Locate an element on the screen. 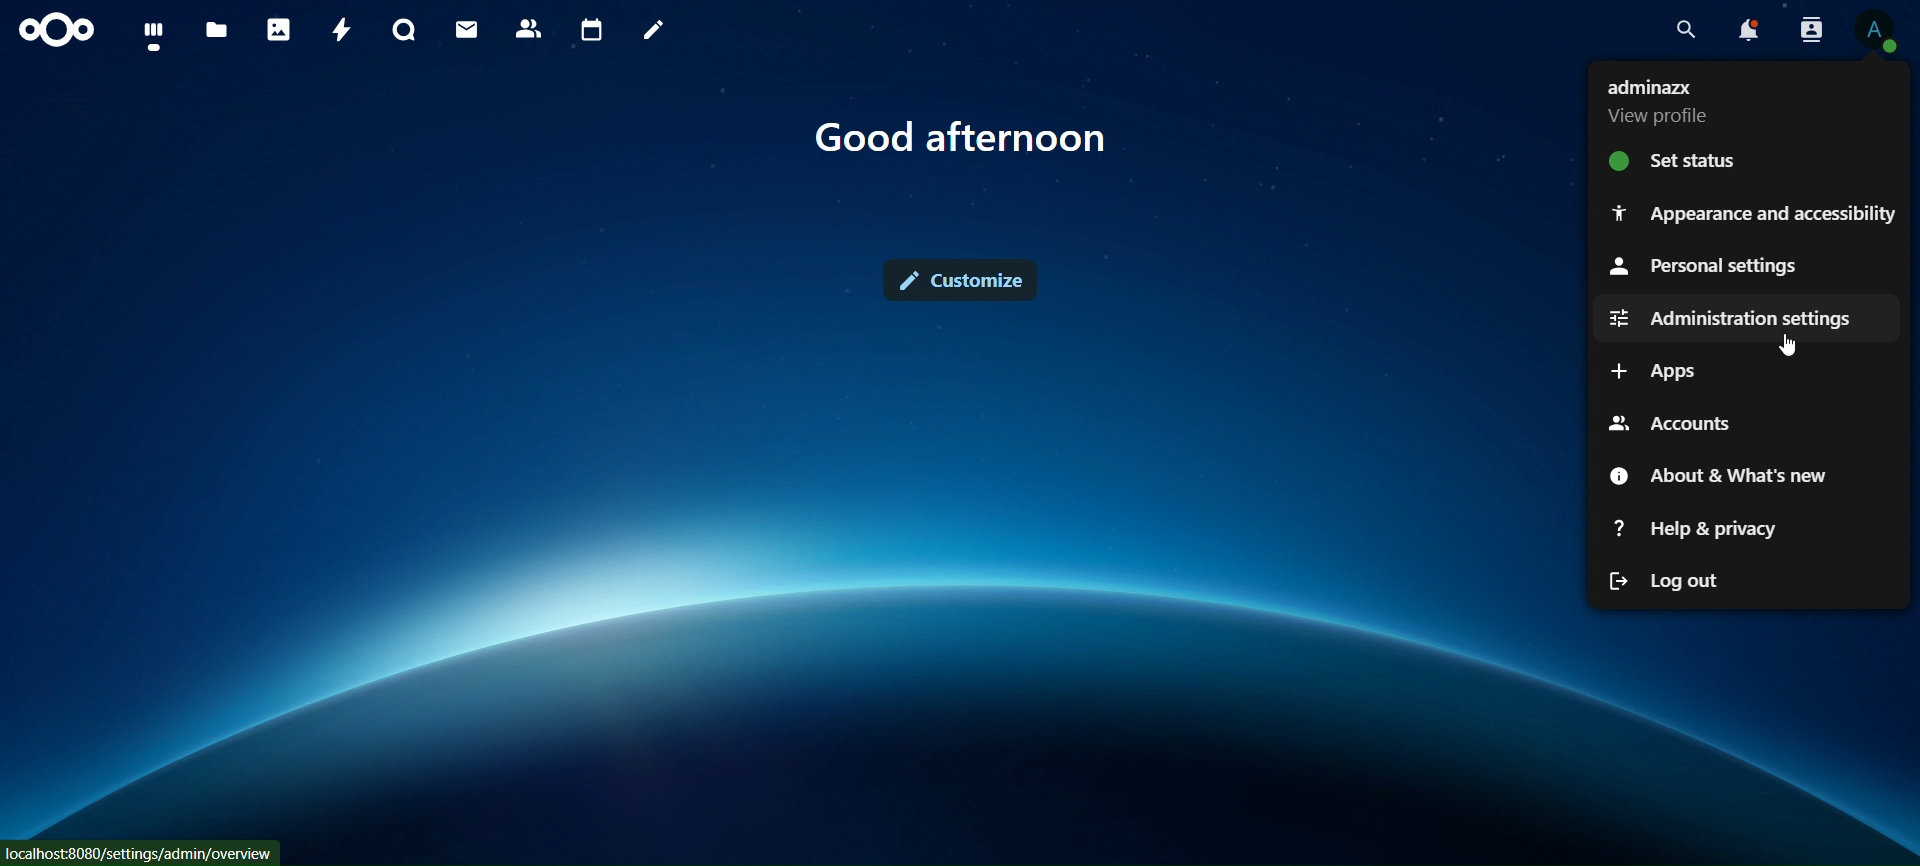 The width and height of the screenshot is (1920, 866). notes is located at coordinates (652, 32).